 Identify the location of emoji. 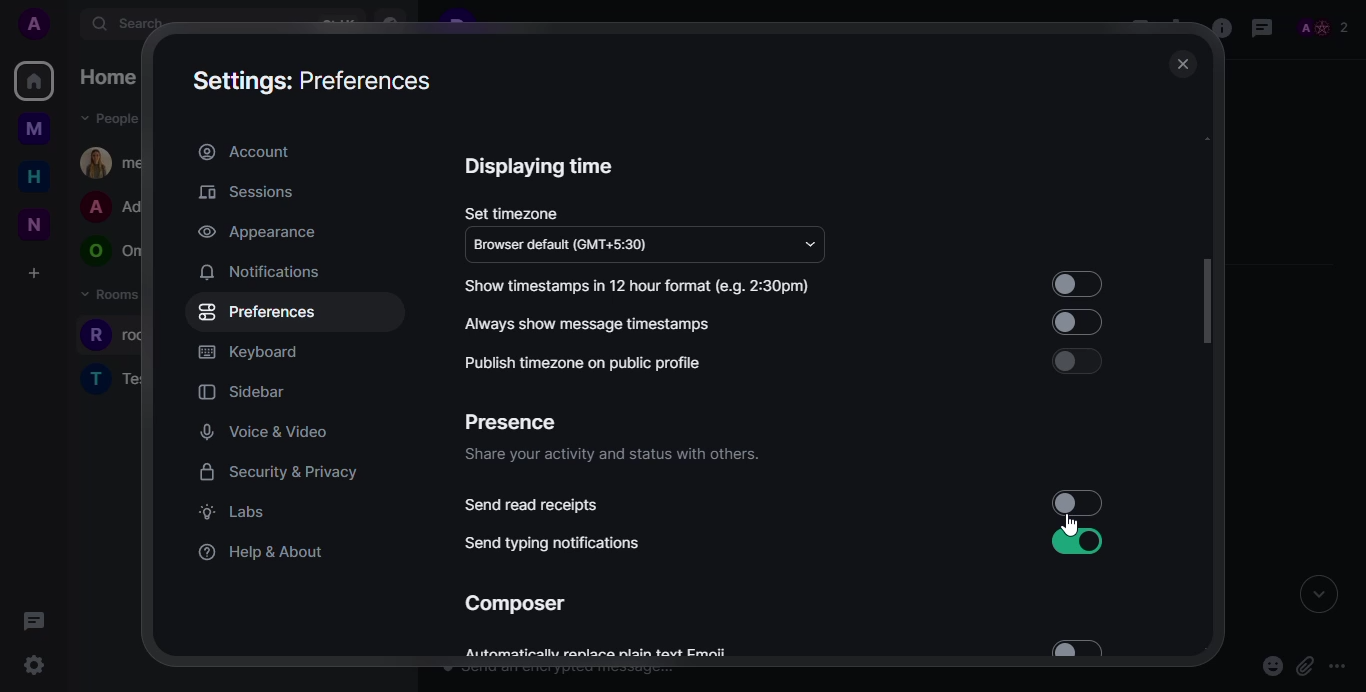
(1266, 665).